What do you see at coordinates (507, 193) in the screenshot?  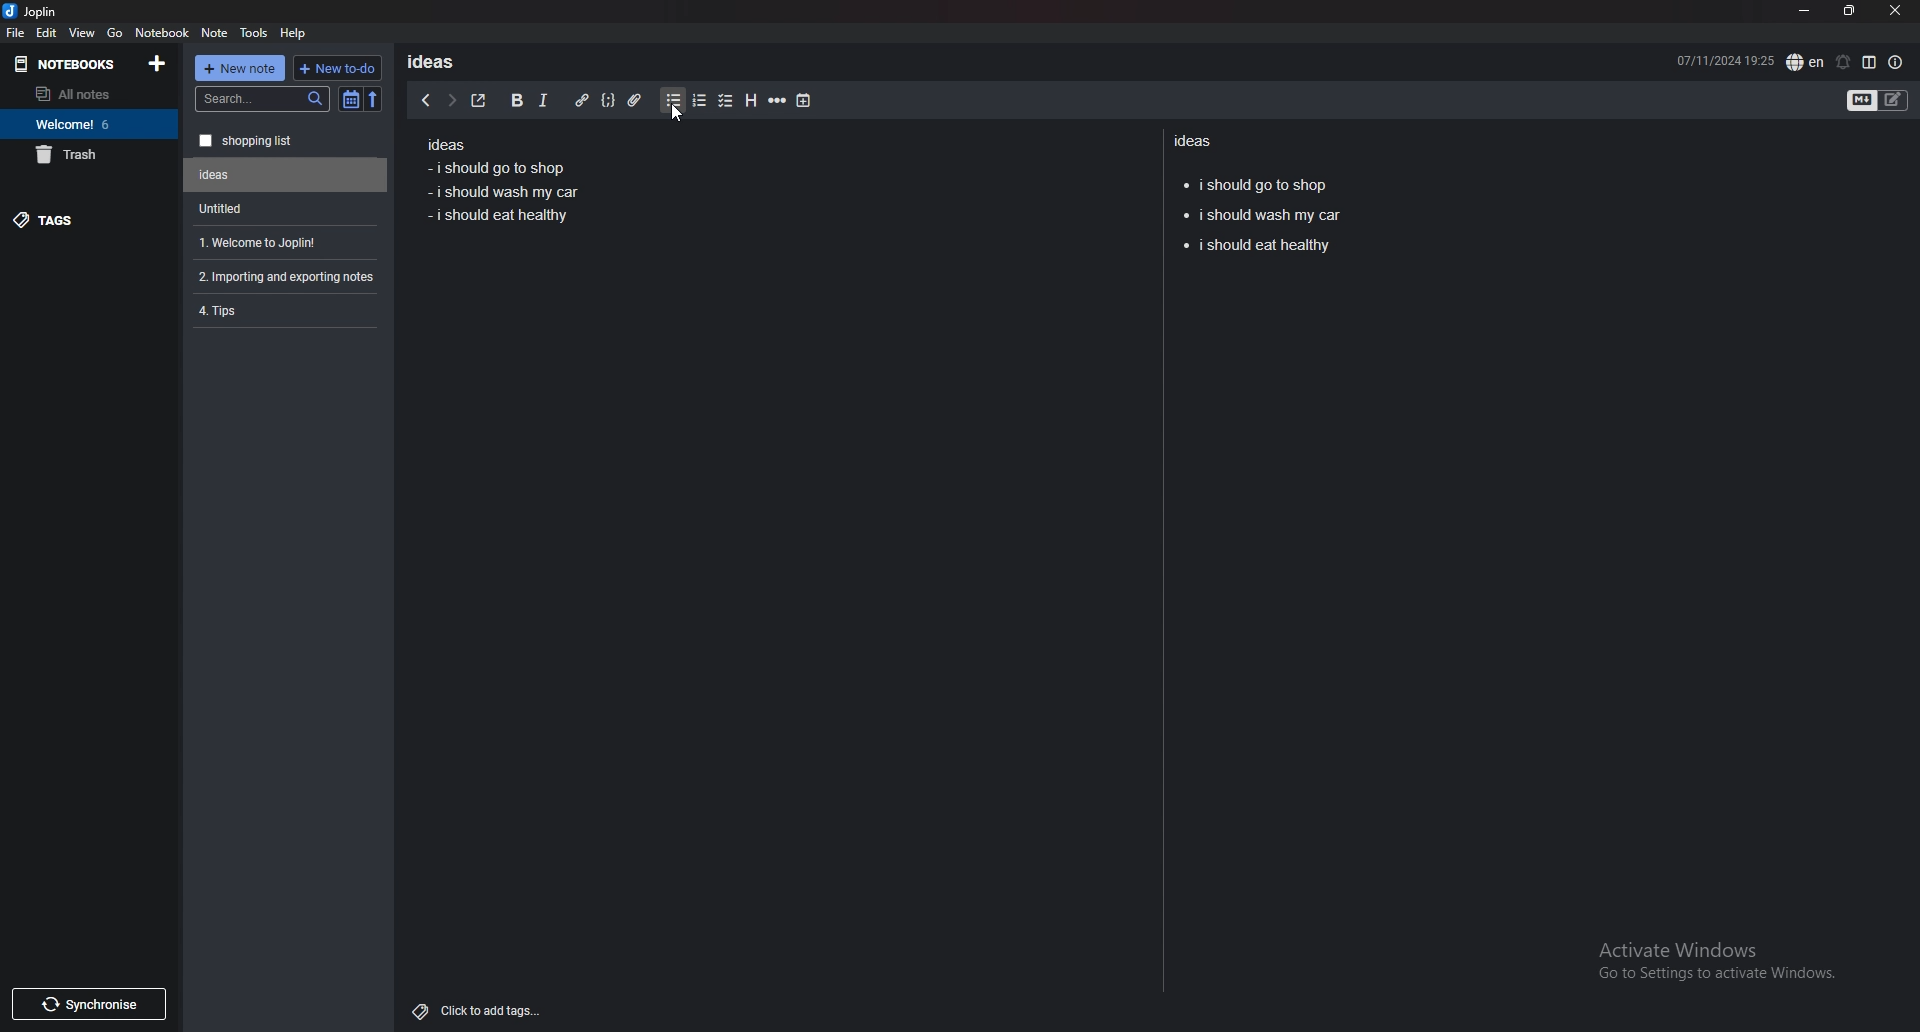 I see `i should wash my car` at bounding box center [507, 193].